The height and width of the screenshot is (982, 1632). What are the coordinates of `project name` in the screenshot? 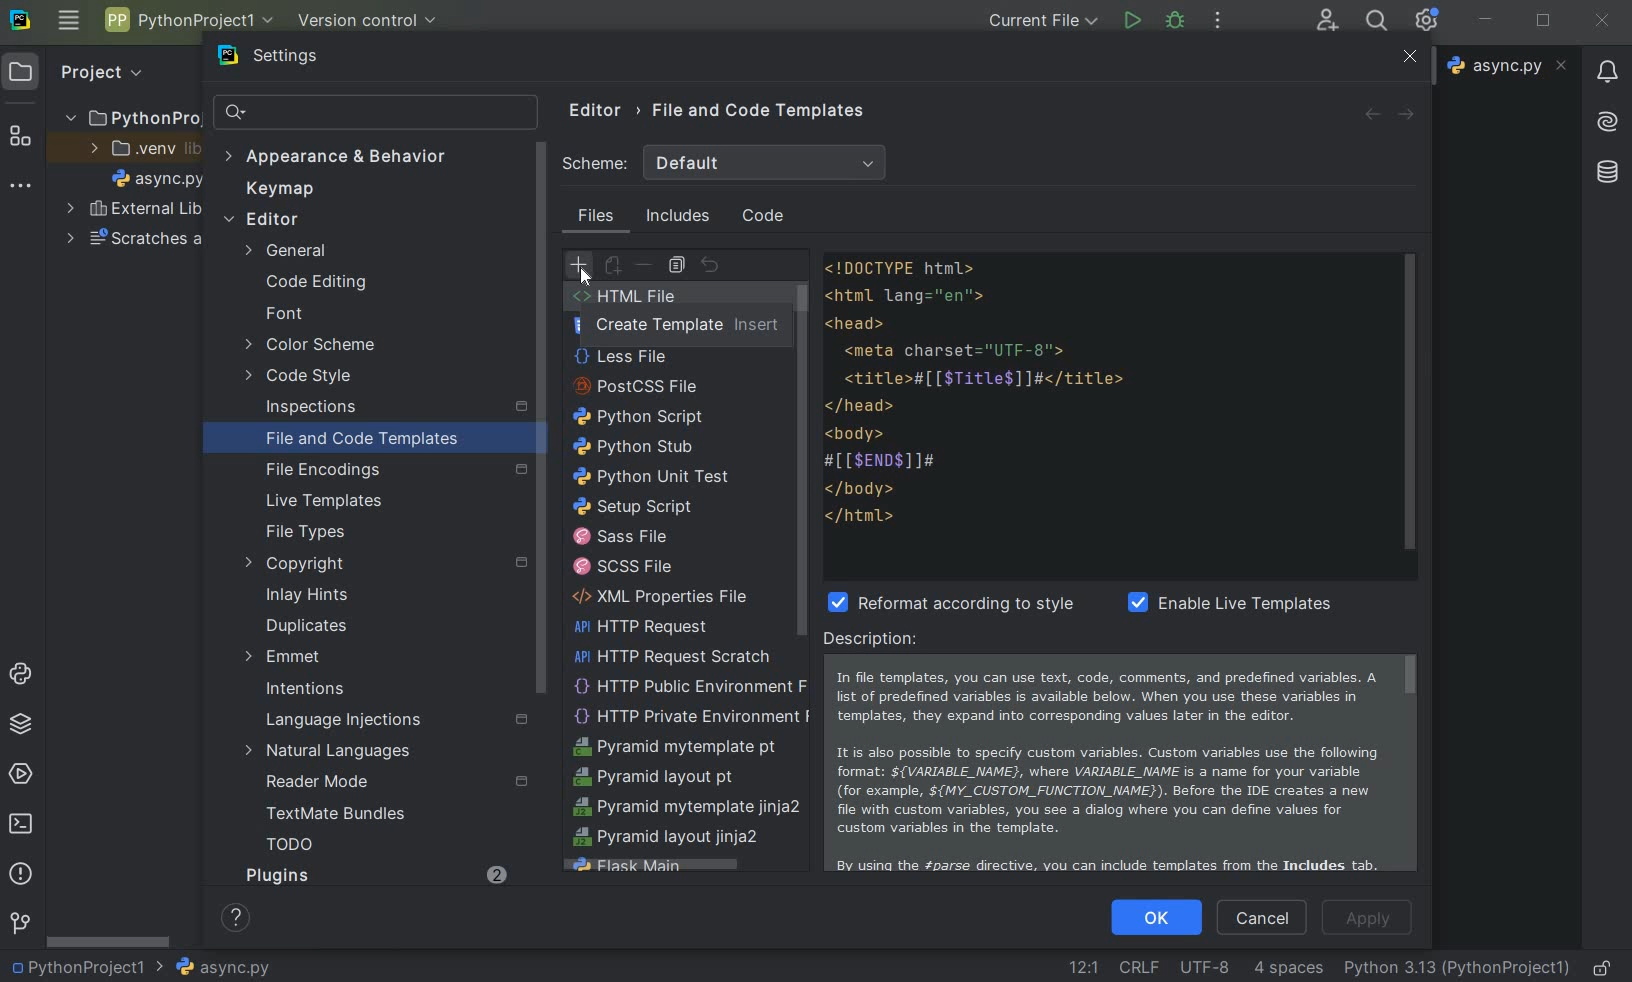 It's located at (133, 116).